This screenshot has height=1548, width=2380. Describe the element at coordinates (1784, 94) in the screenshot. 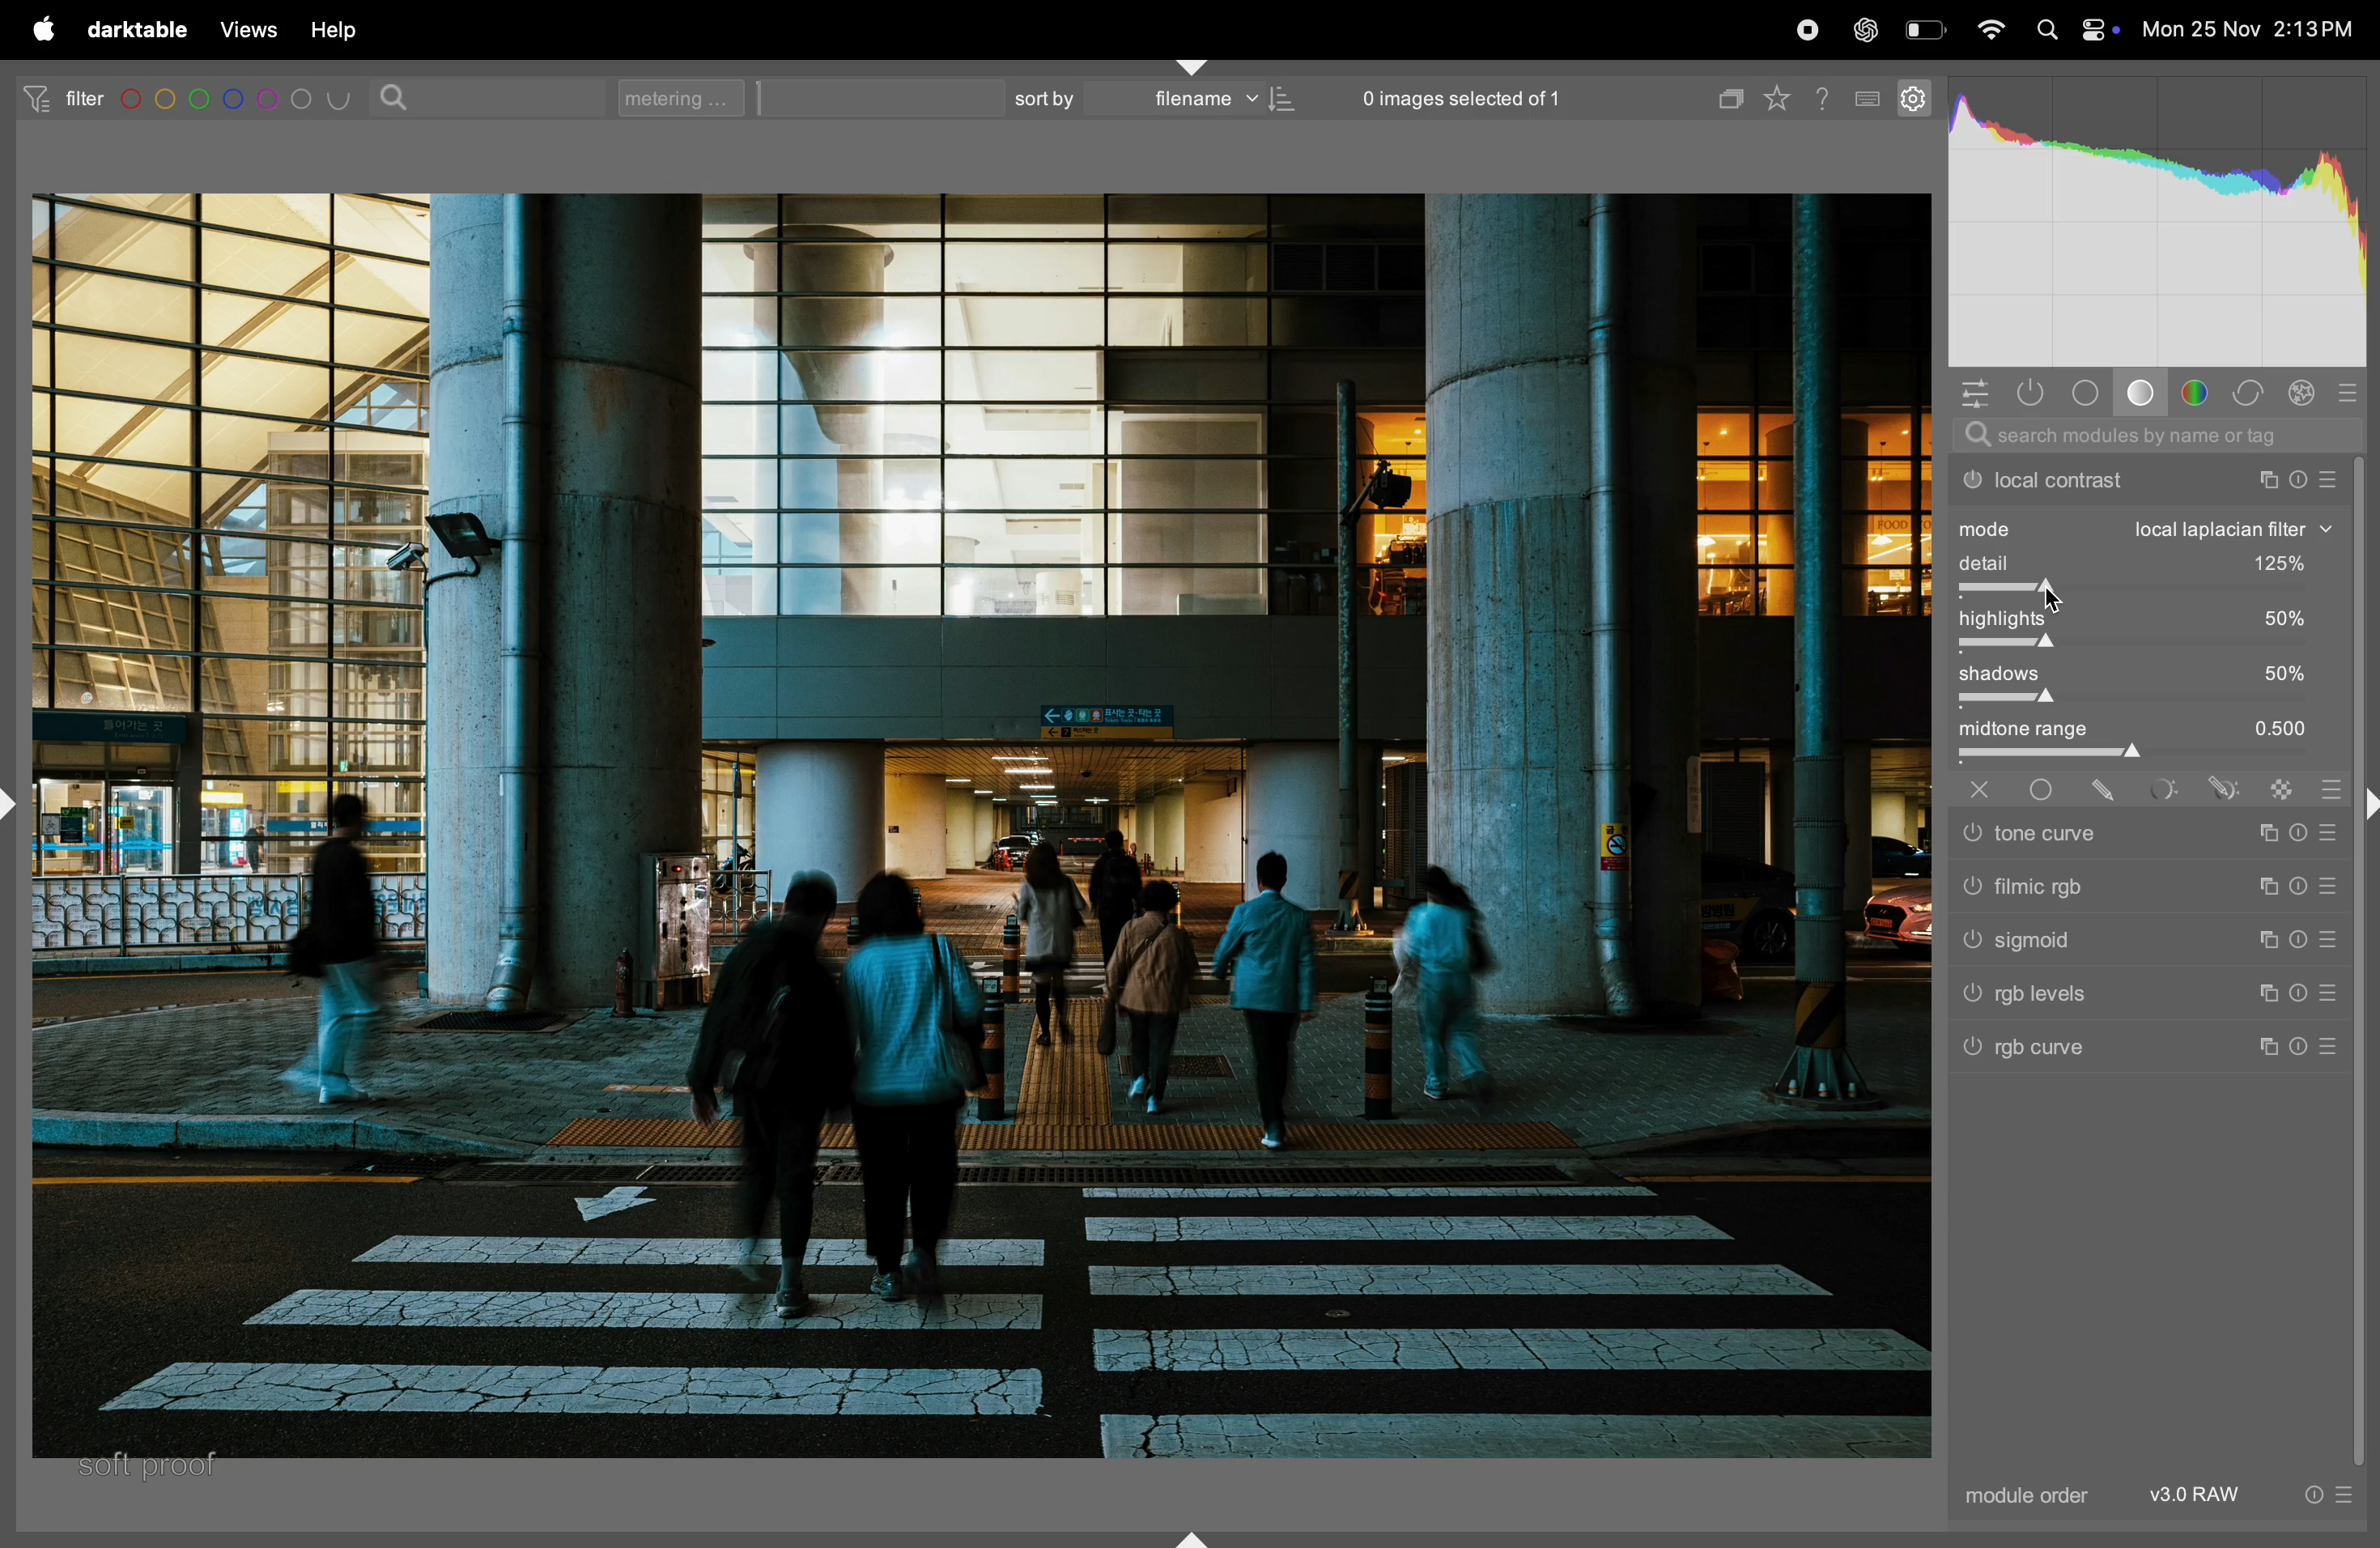

I see `favourites` at that location.